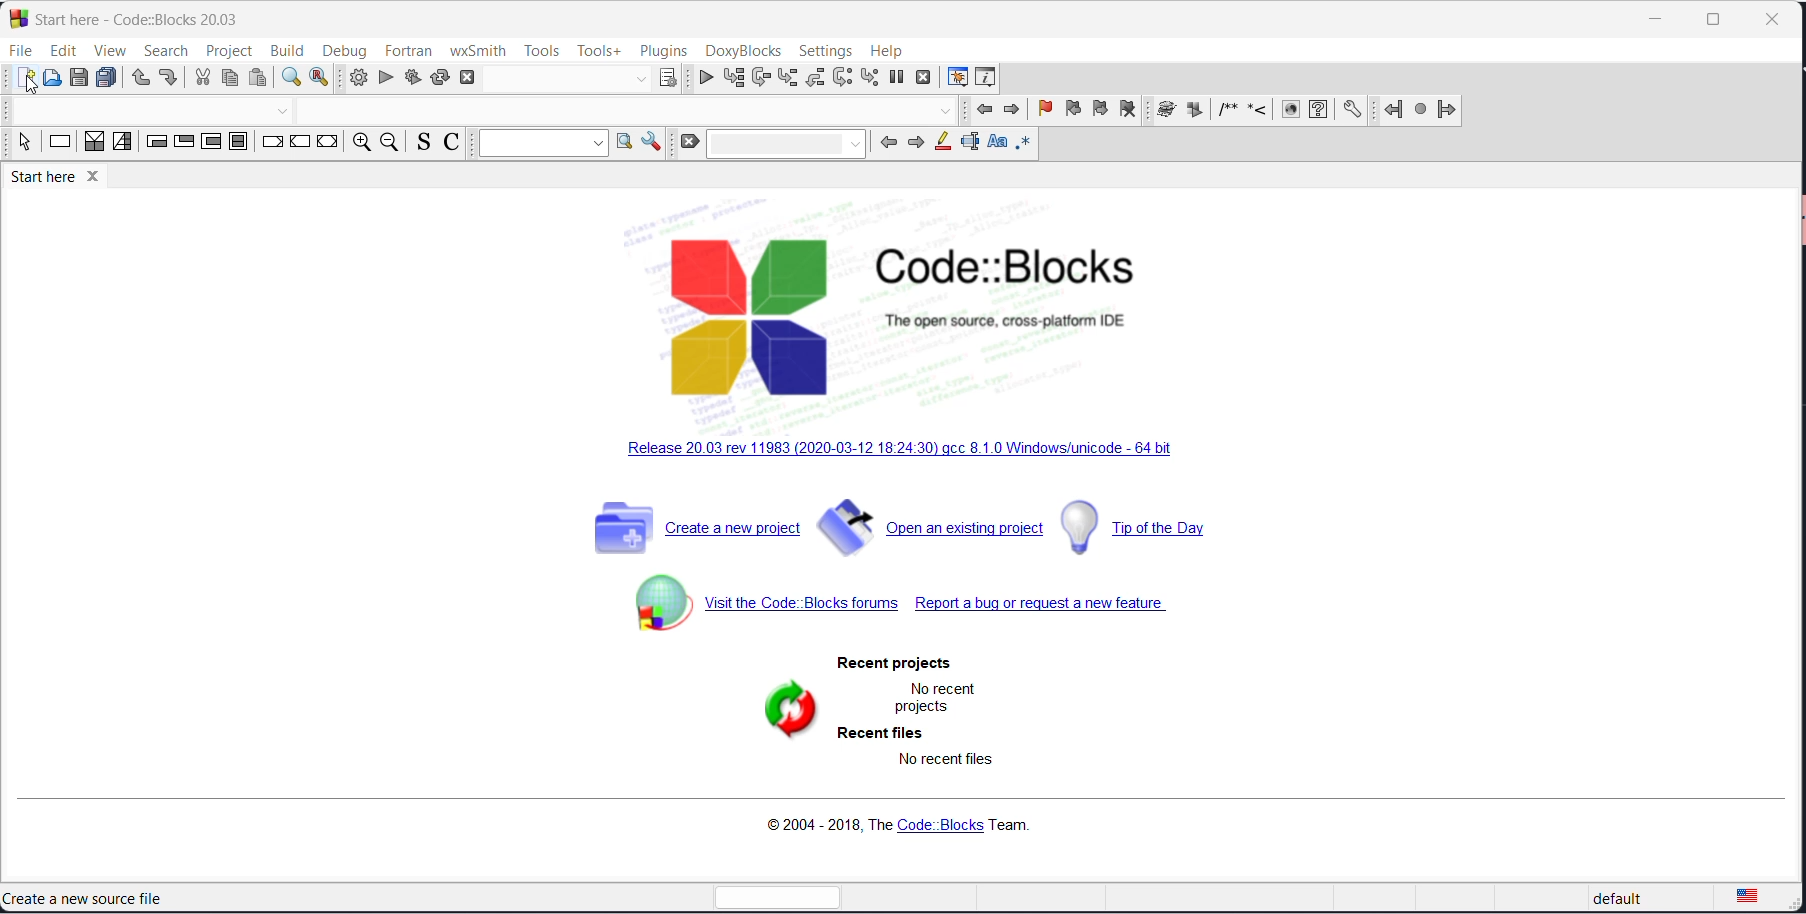 Image resolution: width=1806 pixels, height=914 pixels. Describe the element at coordinates (705, 80) in the screenshot. I see `debug/continue` at that location.